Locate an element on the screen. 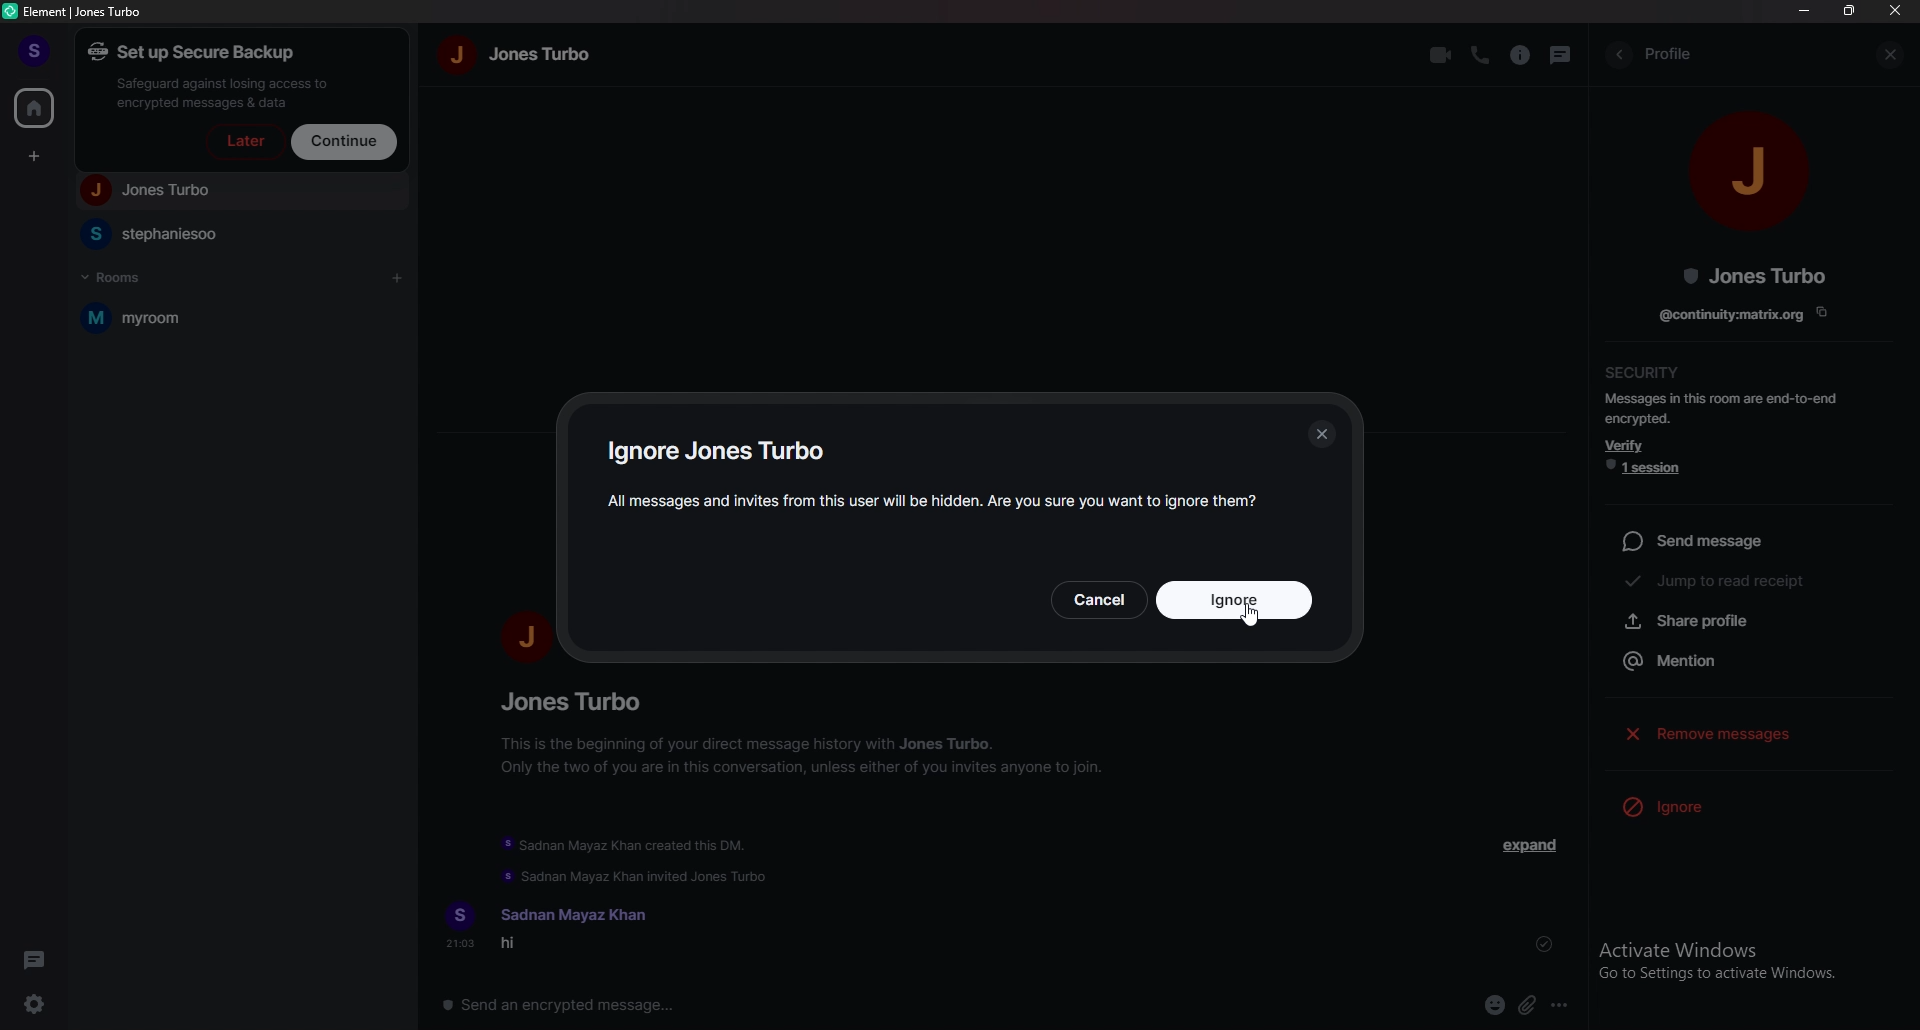 This screenshot has width=1920, height=1030. video call is located at coordinates (1439, 55).